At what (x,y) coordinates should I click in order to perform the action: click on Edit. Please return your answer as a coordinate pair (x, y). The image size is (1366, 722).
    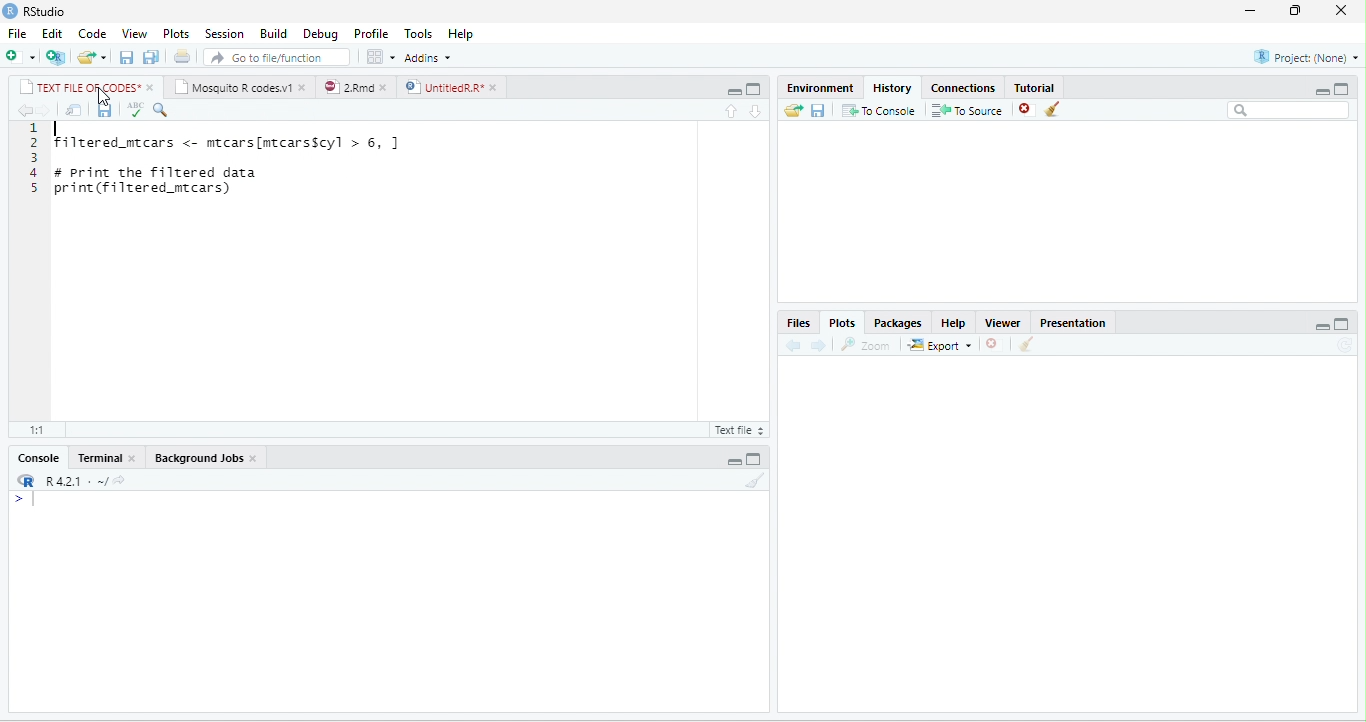
    Looking at the image, I should click on (52, 33).